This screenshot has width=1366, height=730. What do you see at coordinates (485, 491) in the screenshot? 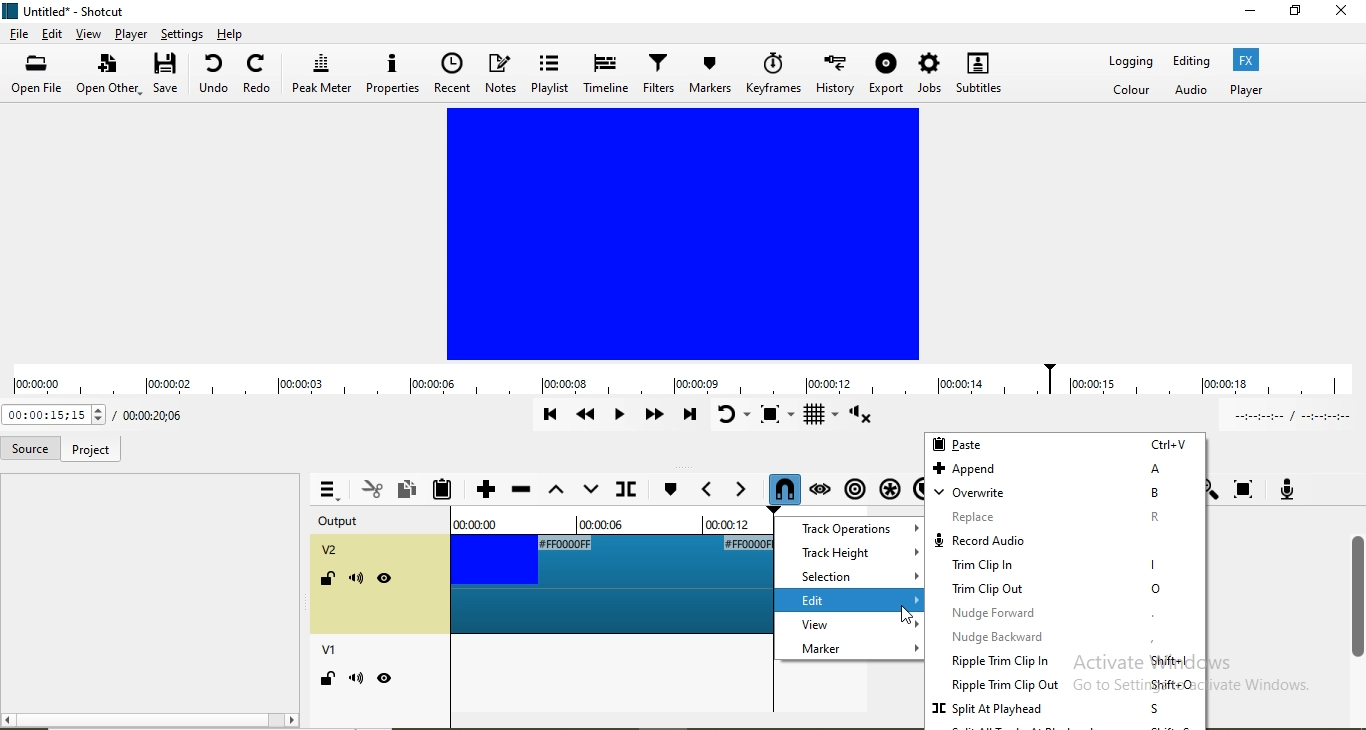
I see `Append` at bounding box center [485, 491].